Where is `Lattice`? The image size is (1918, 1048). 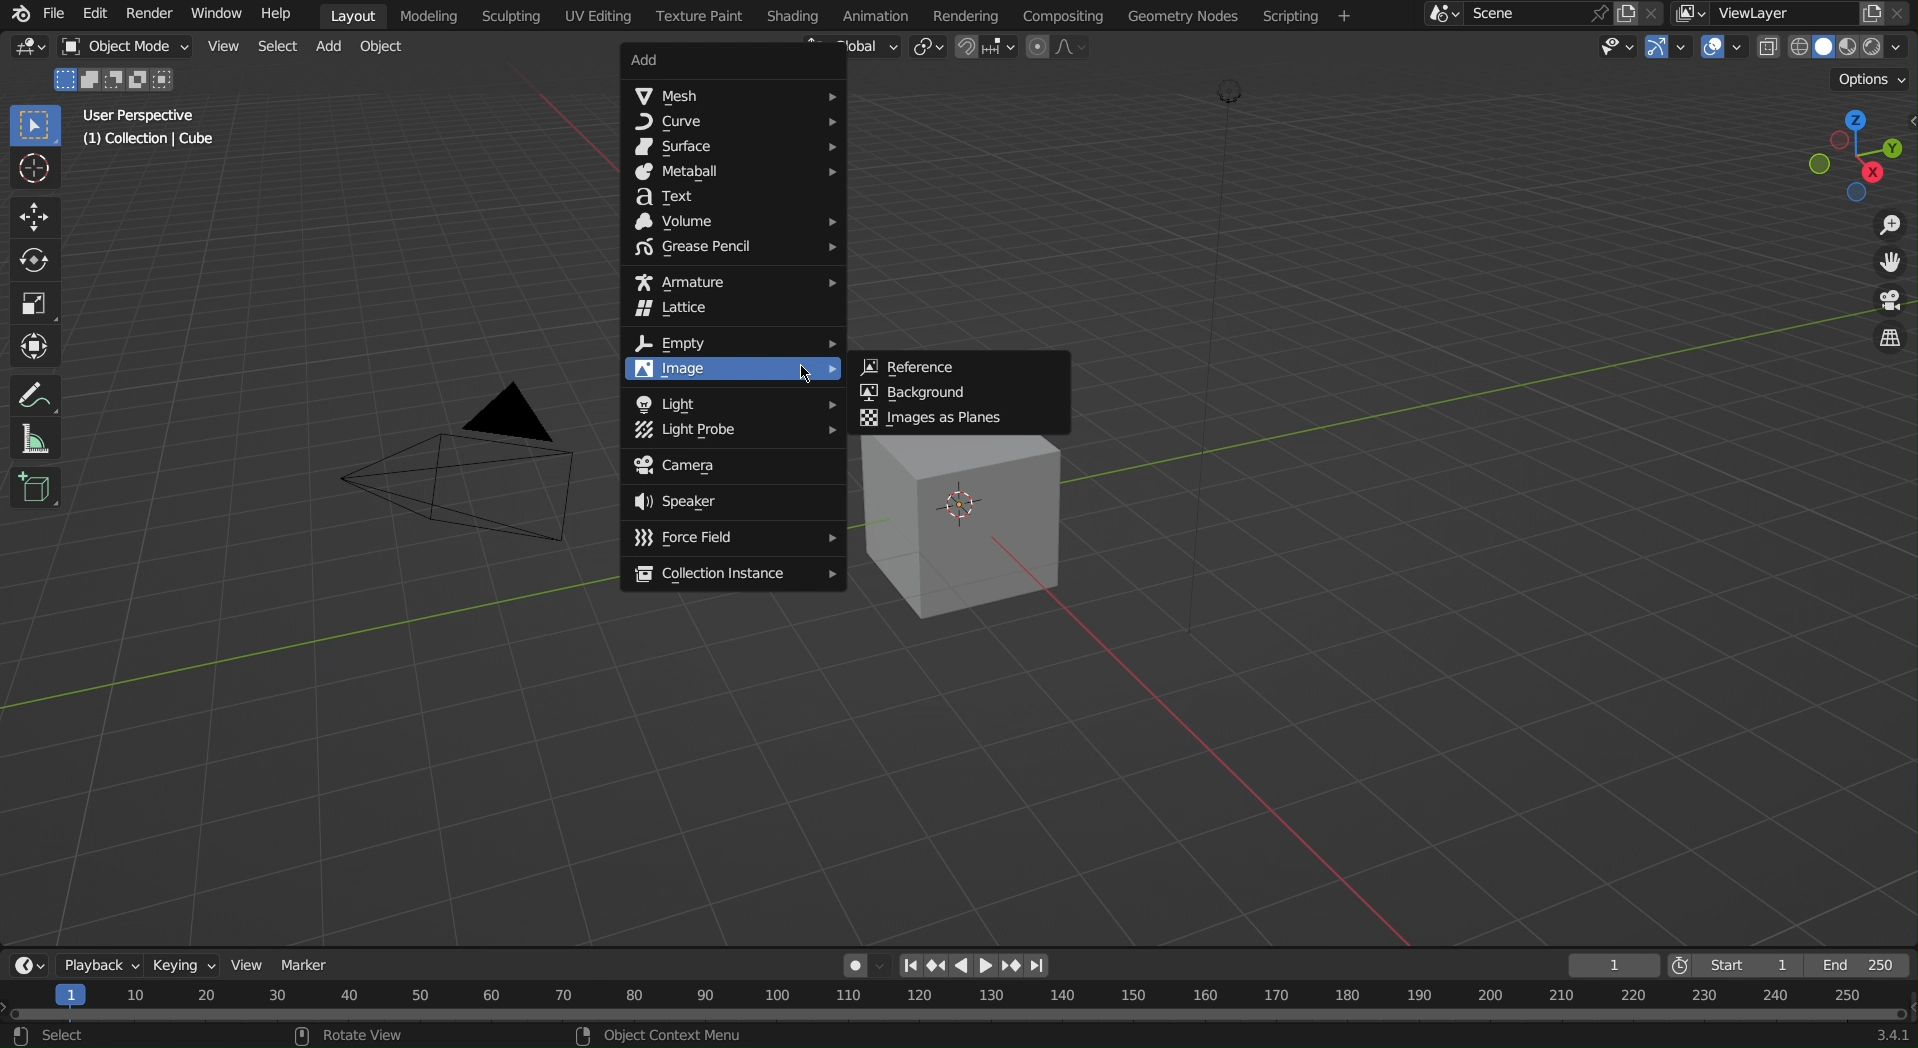 Lattice is located at coordinates (731, 310).